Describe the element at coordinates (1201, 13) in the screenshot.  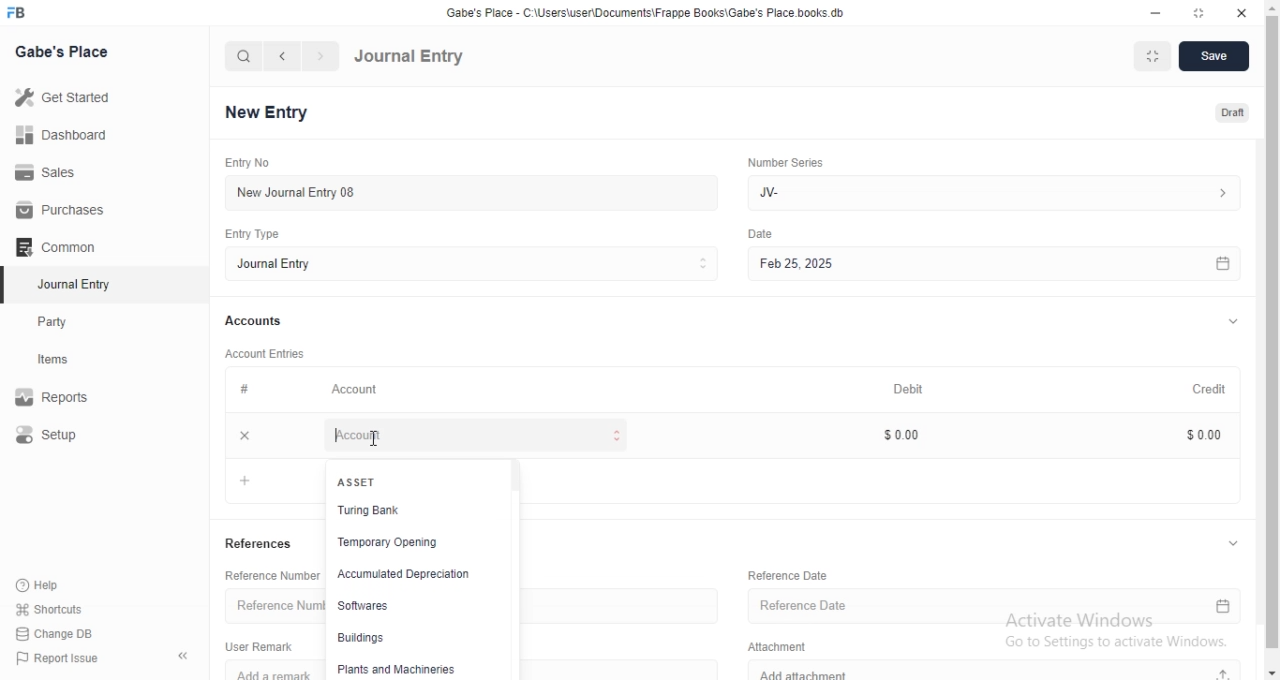
I see `resize` at that location.